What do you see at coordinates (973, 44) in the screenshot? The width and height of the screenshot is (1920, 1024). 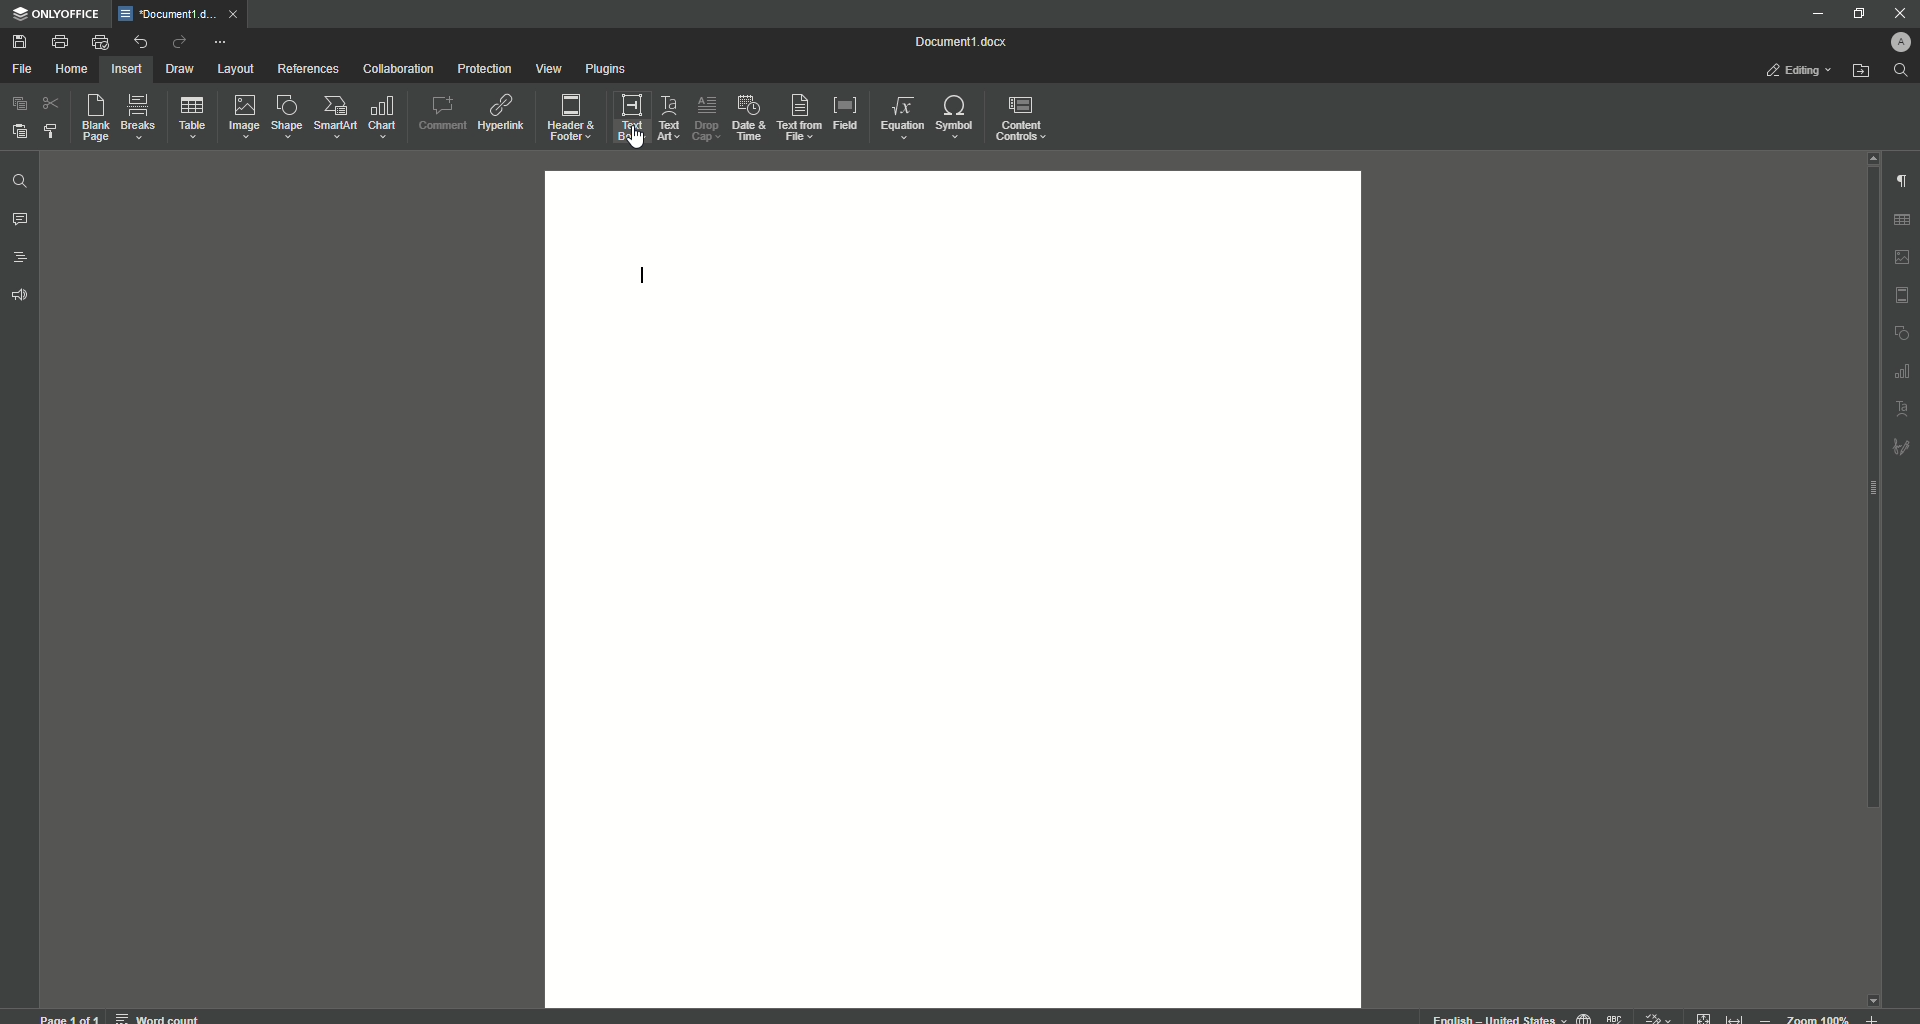 I see `Document 1` at bounding box center [973, 44].